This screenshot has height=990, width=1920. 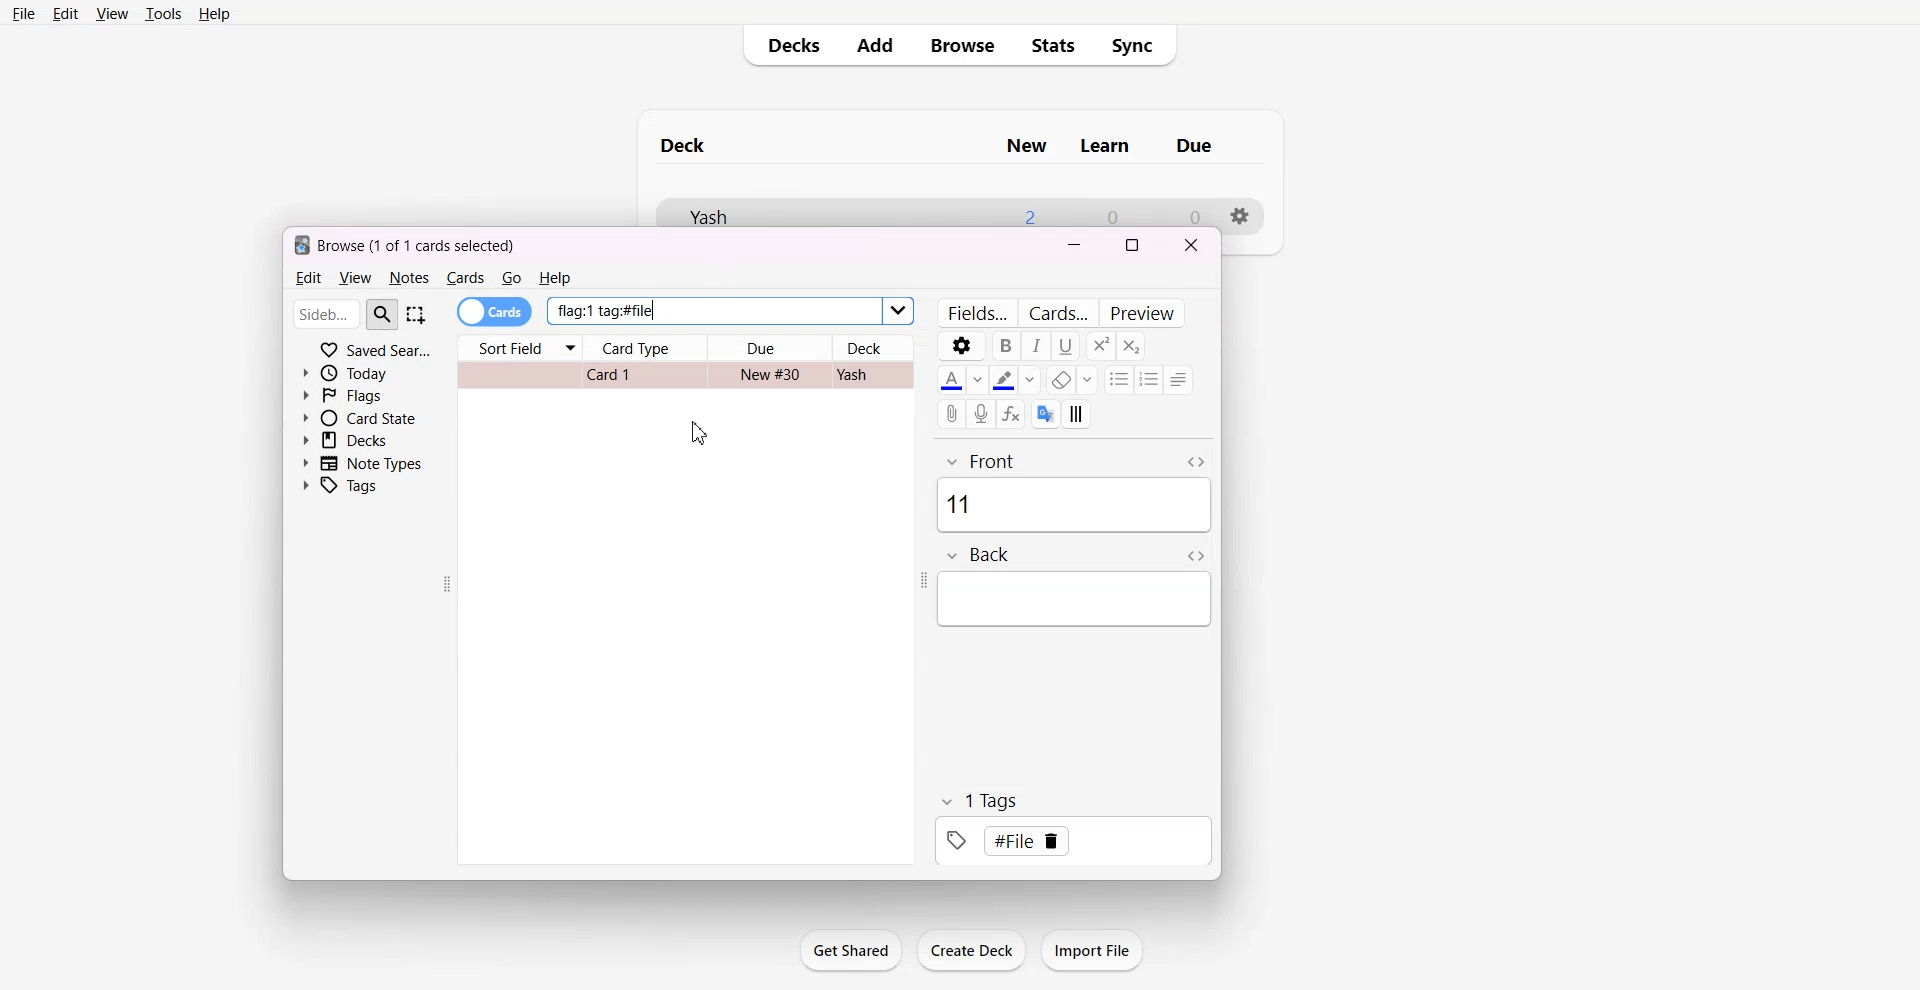 I want to click on Add, so click(x=881, y=47).